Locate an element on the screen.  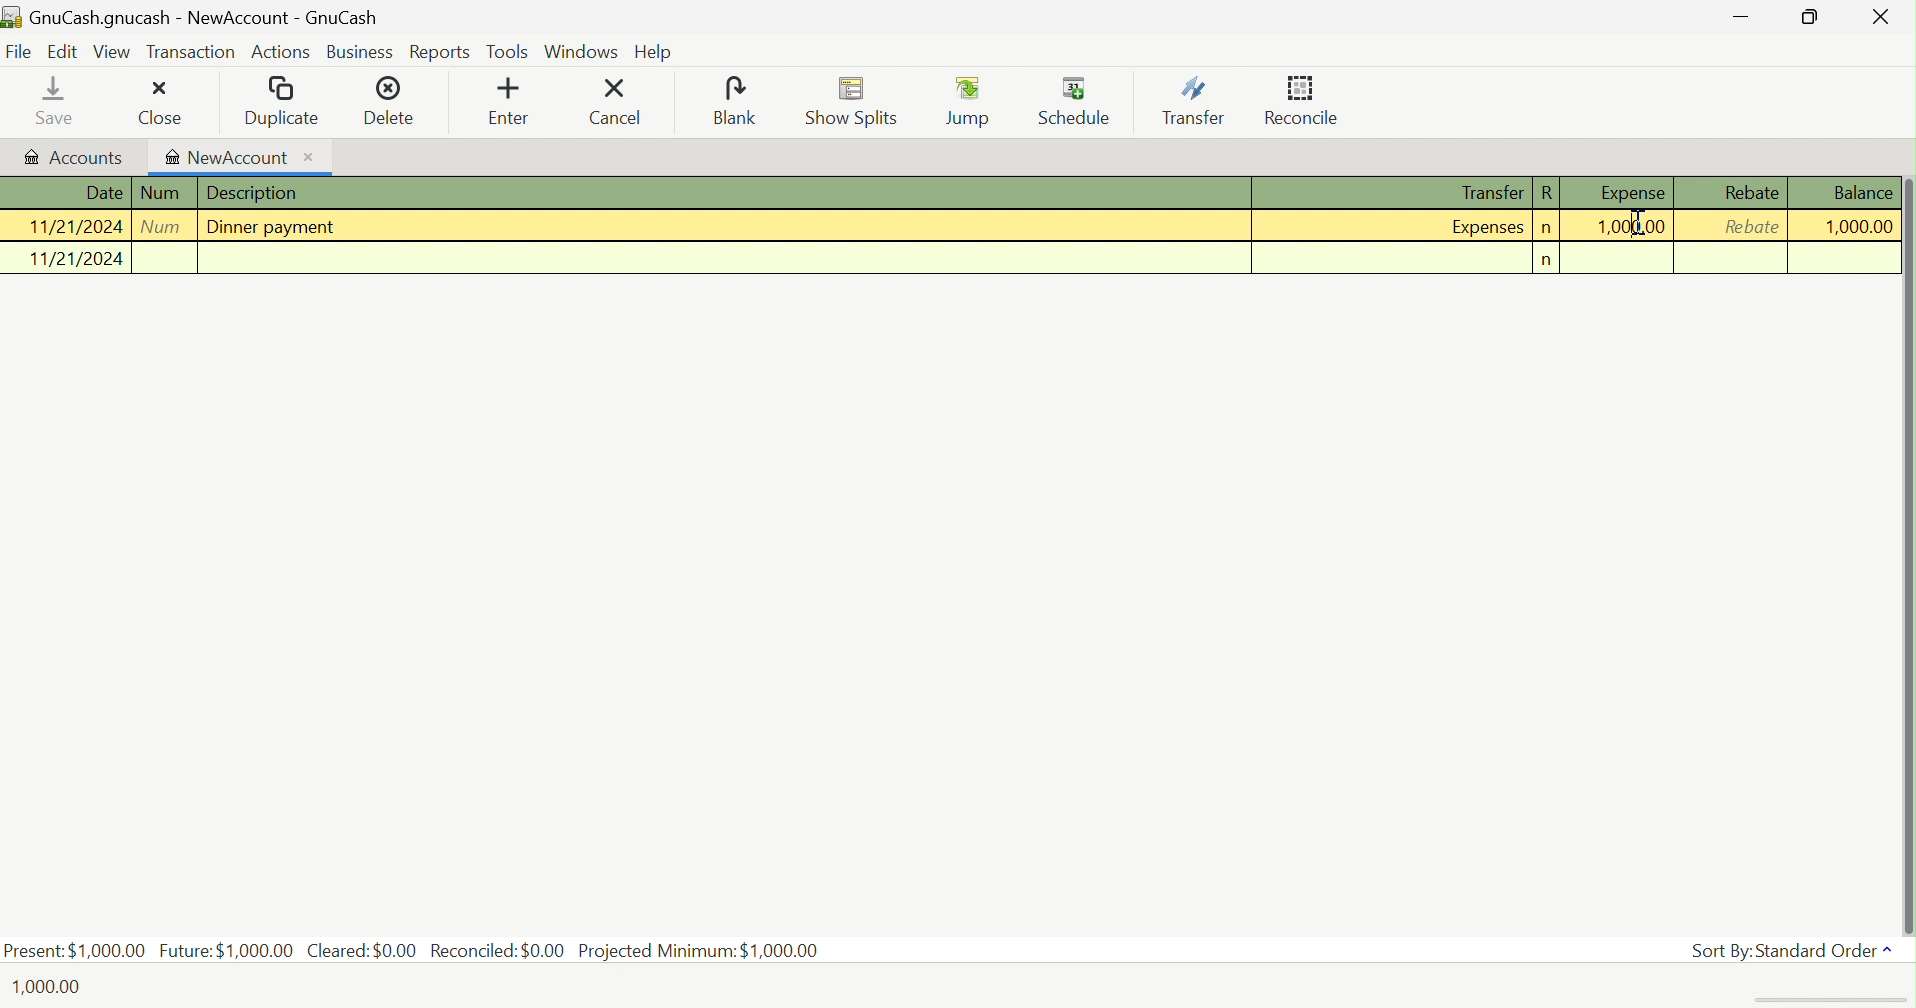
Transfer is located at coordinates (1488, 192).